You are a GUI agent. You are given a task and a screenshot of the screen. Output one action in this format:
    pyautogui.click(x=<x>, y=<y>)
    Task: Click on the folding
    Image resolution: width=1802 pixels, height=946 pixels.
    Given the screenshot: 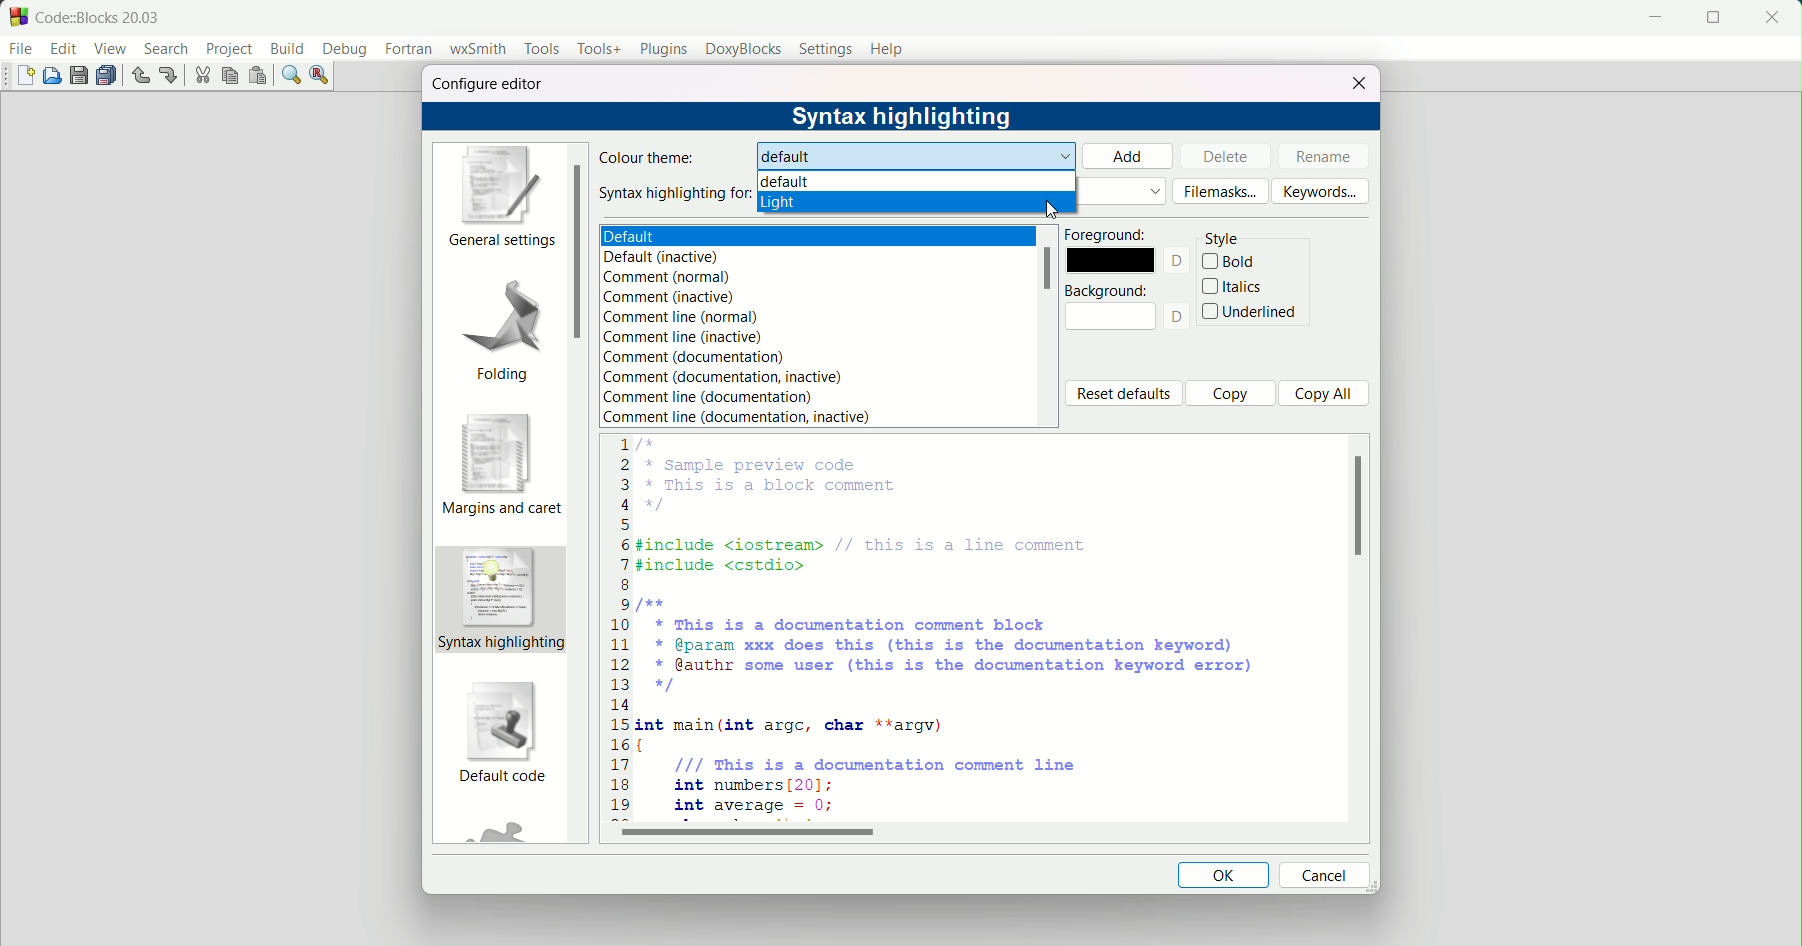 What is the action you would take?
    pyautogui.click(x=503, y=328)
    